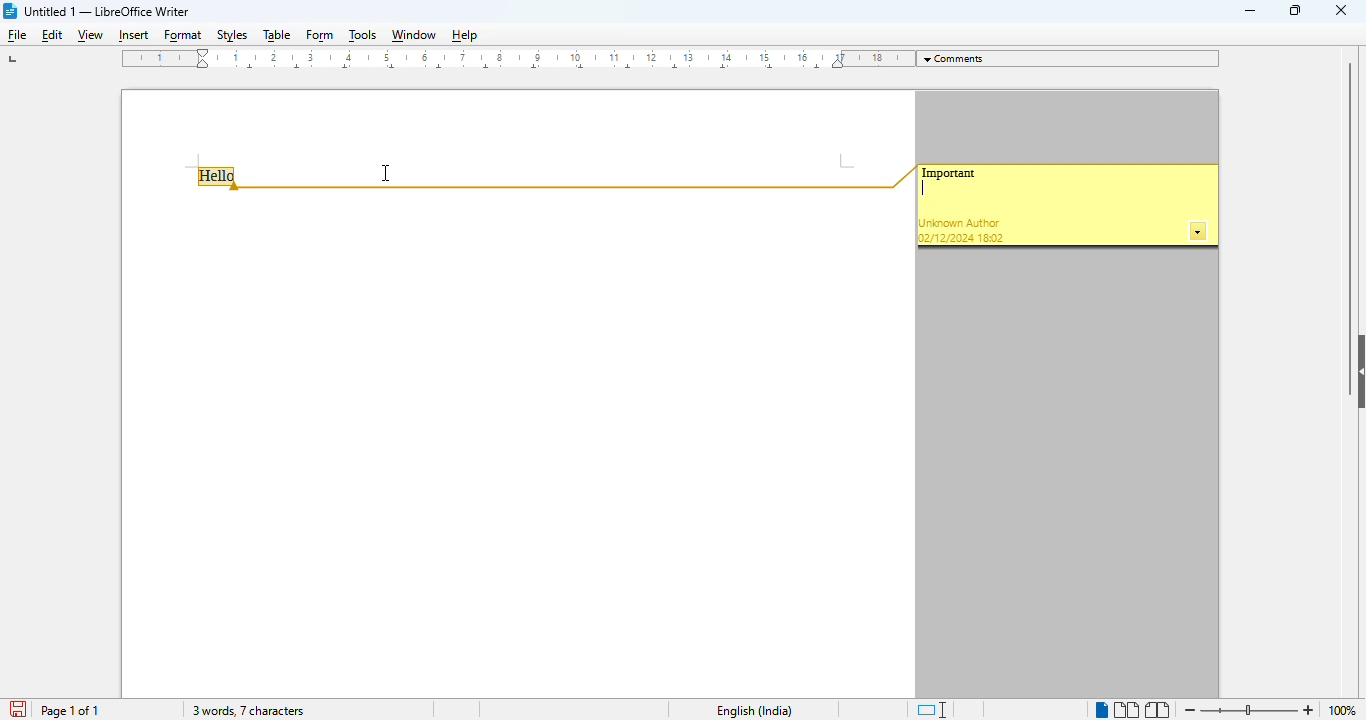 This screenshot has height=720, width=1366. I want to click on styles, so click(233, 35).